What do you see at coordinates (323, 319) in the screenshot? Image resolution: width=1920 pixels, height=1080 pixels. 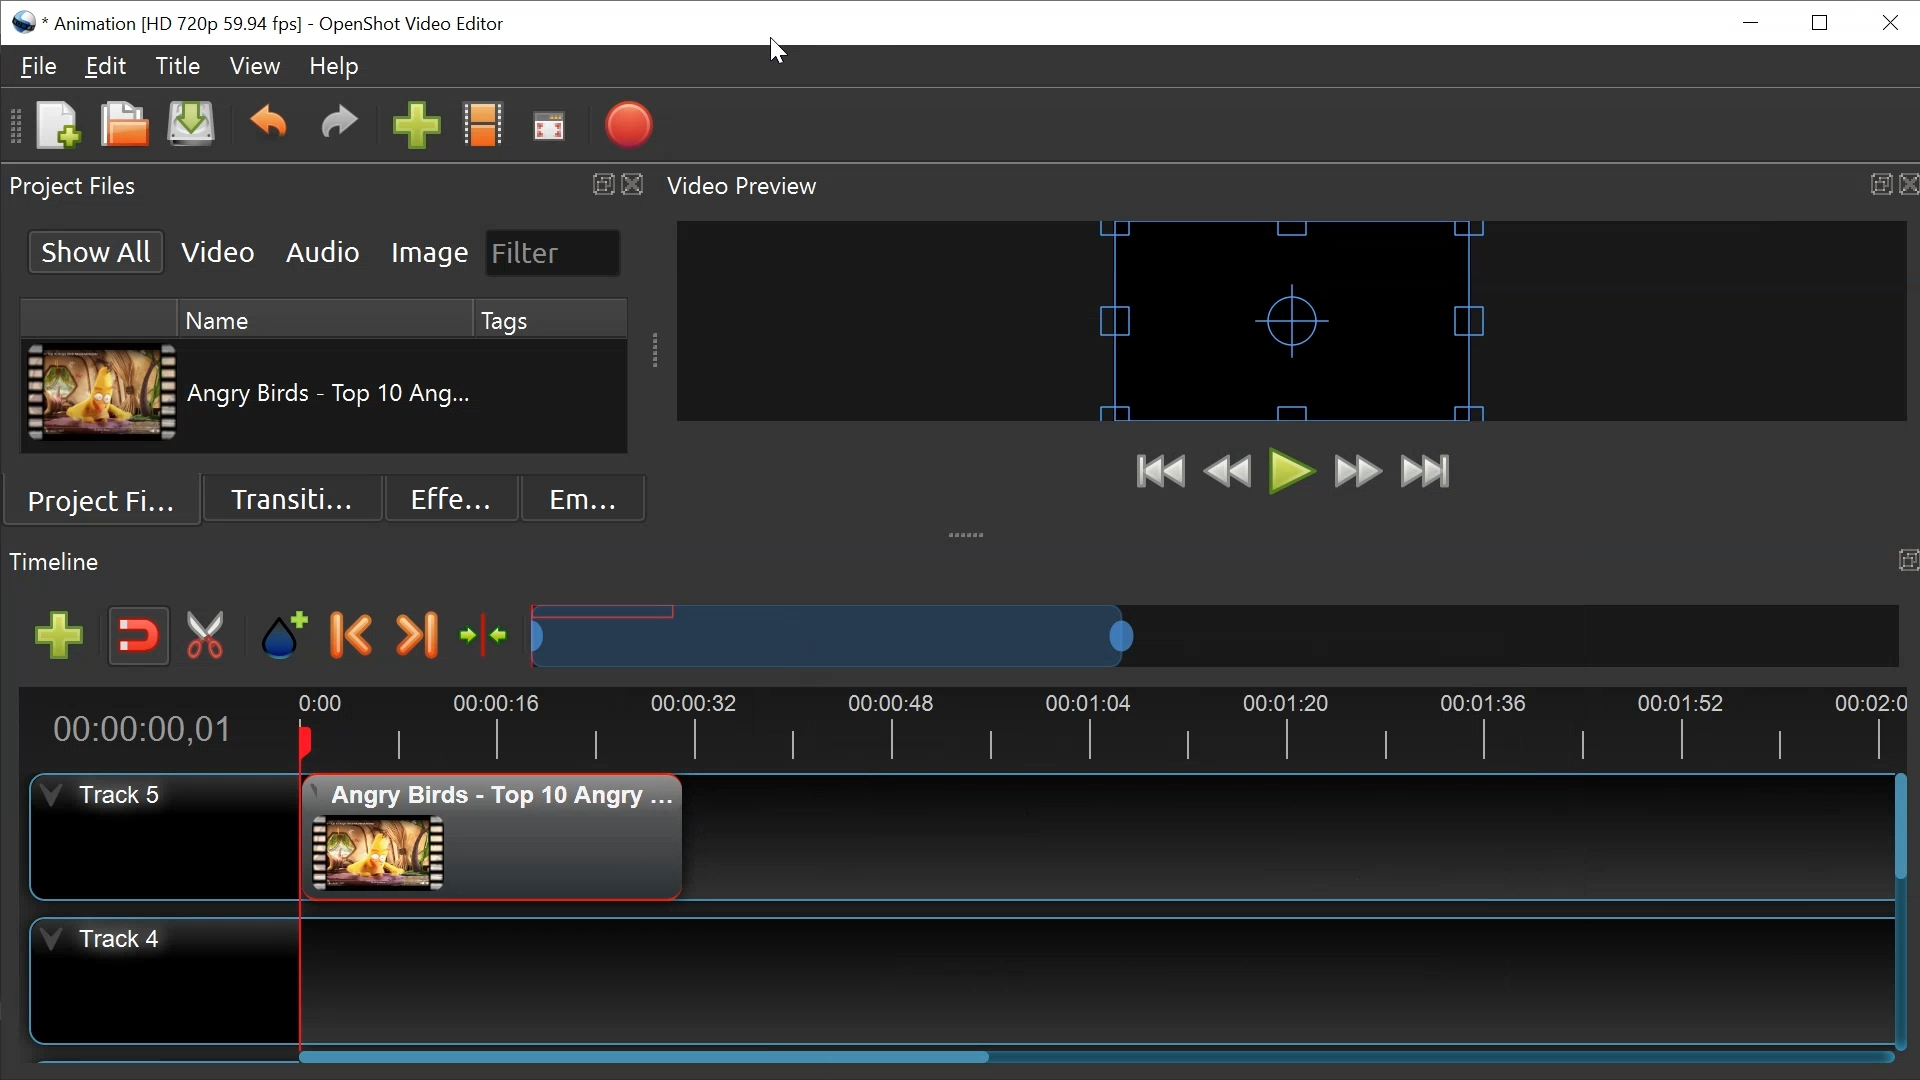 I see `Name` at bounding box center [323, 319].